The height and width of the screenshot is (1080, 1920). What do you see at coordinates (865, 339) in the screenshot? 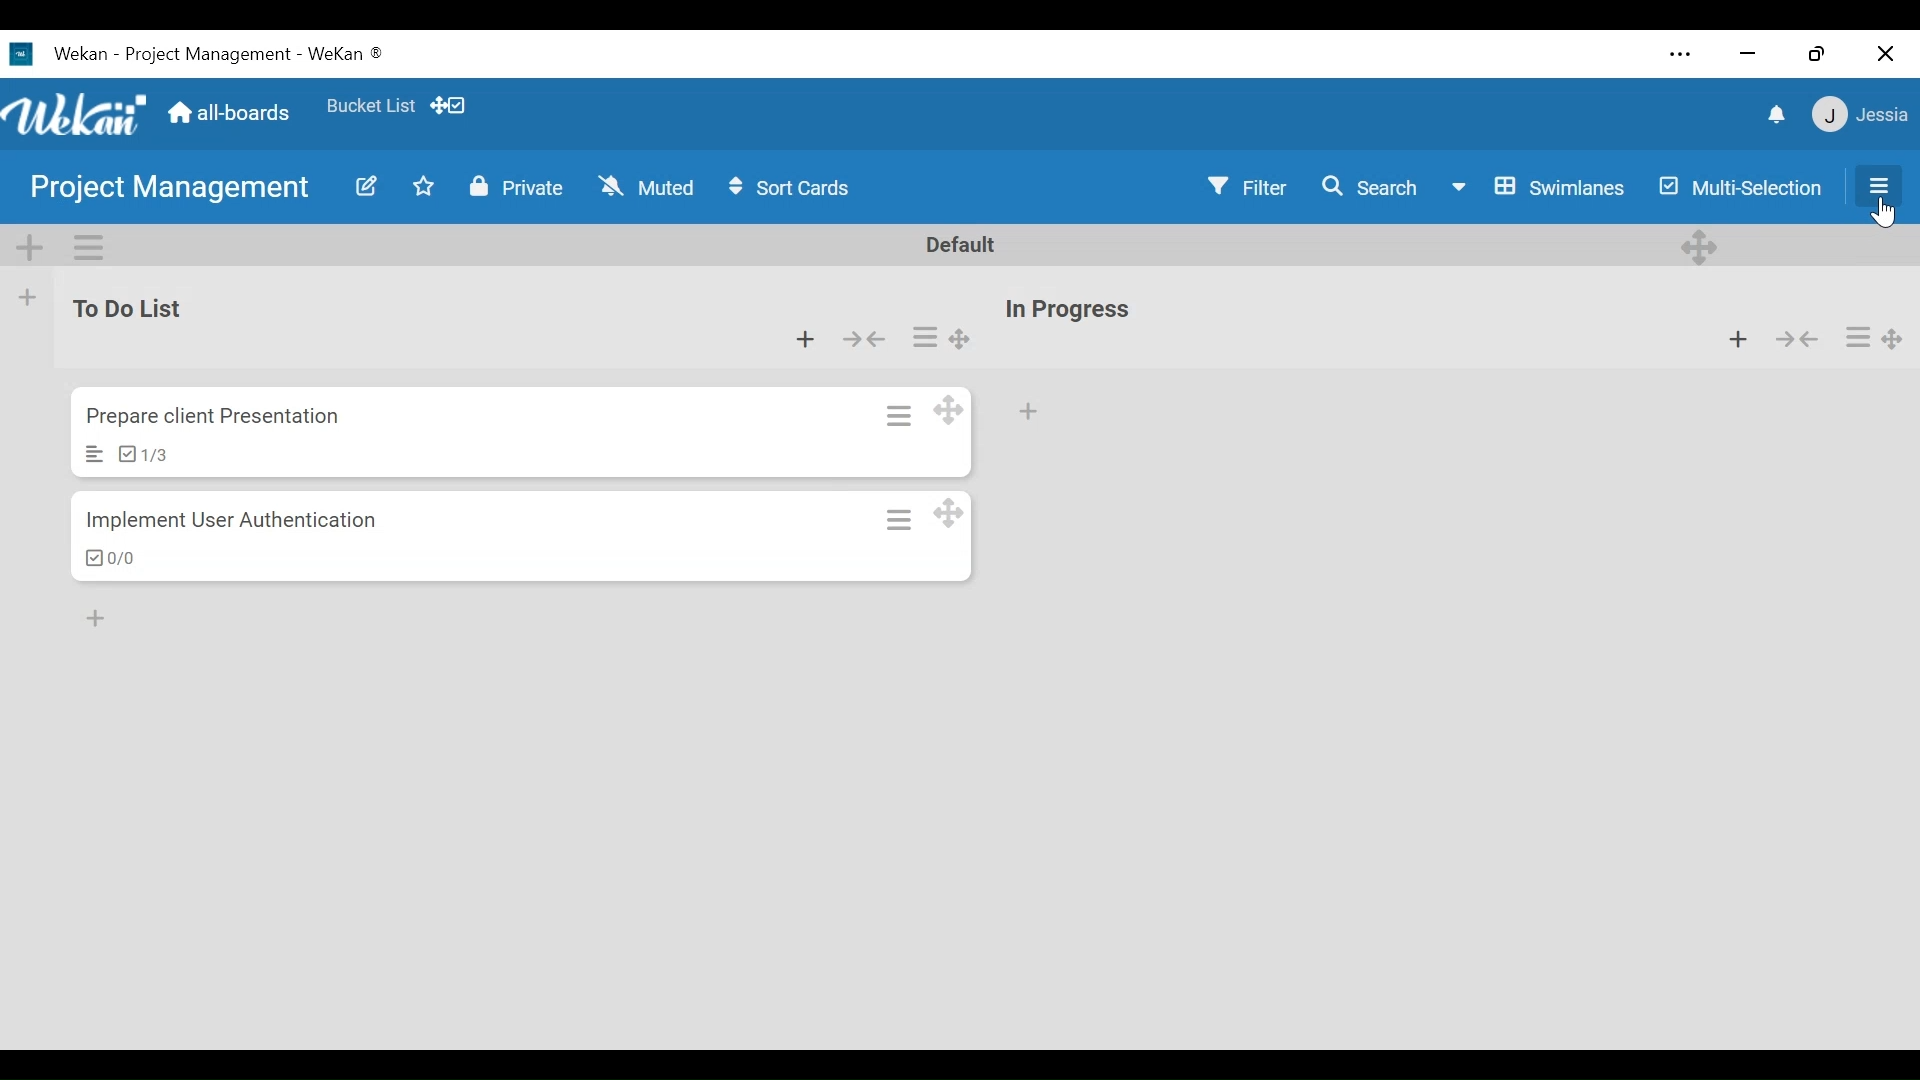
I see `Collapse` at bounding box center [865, 339].